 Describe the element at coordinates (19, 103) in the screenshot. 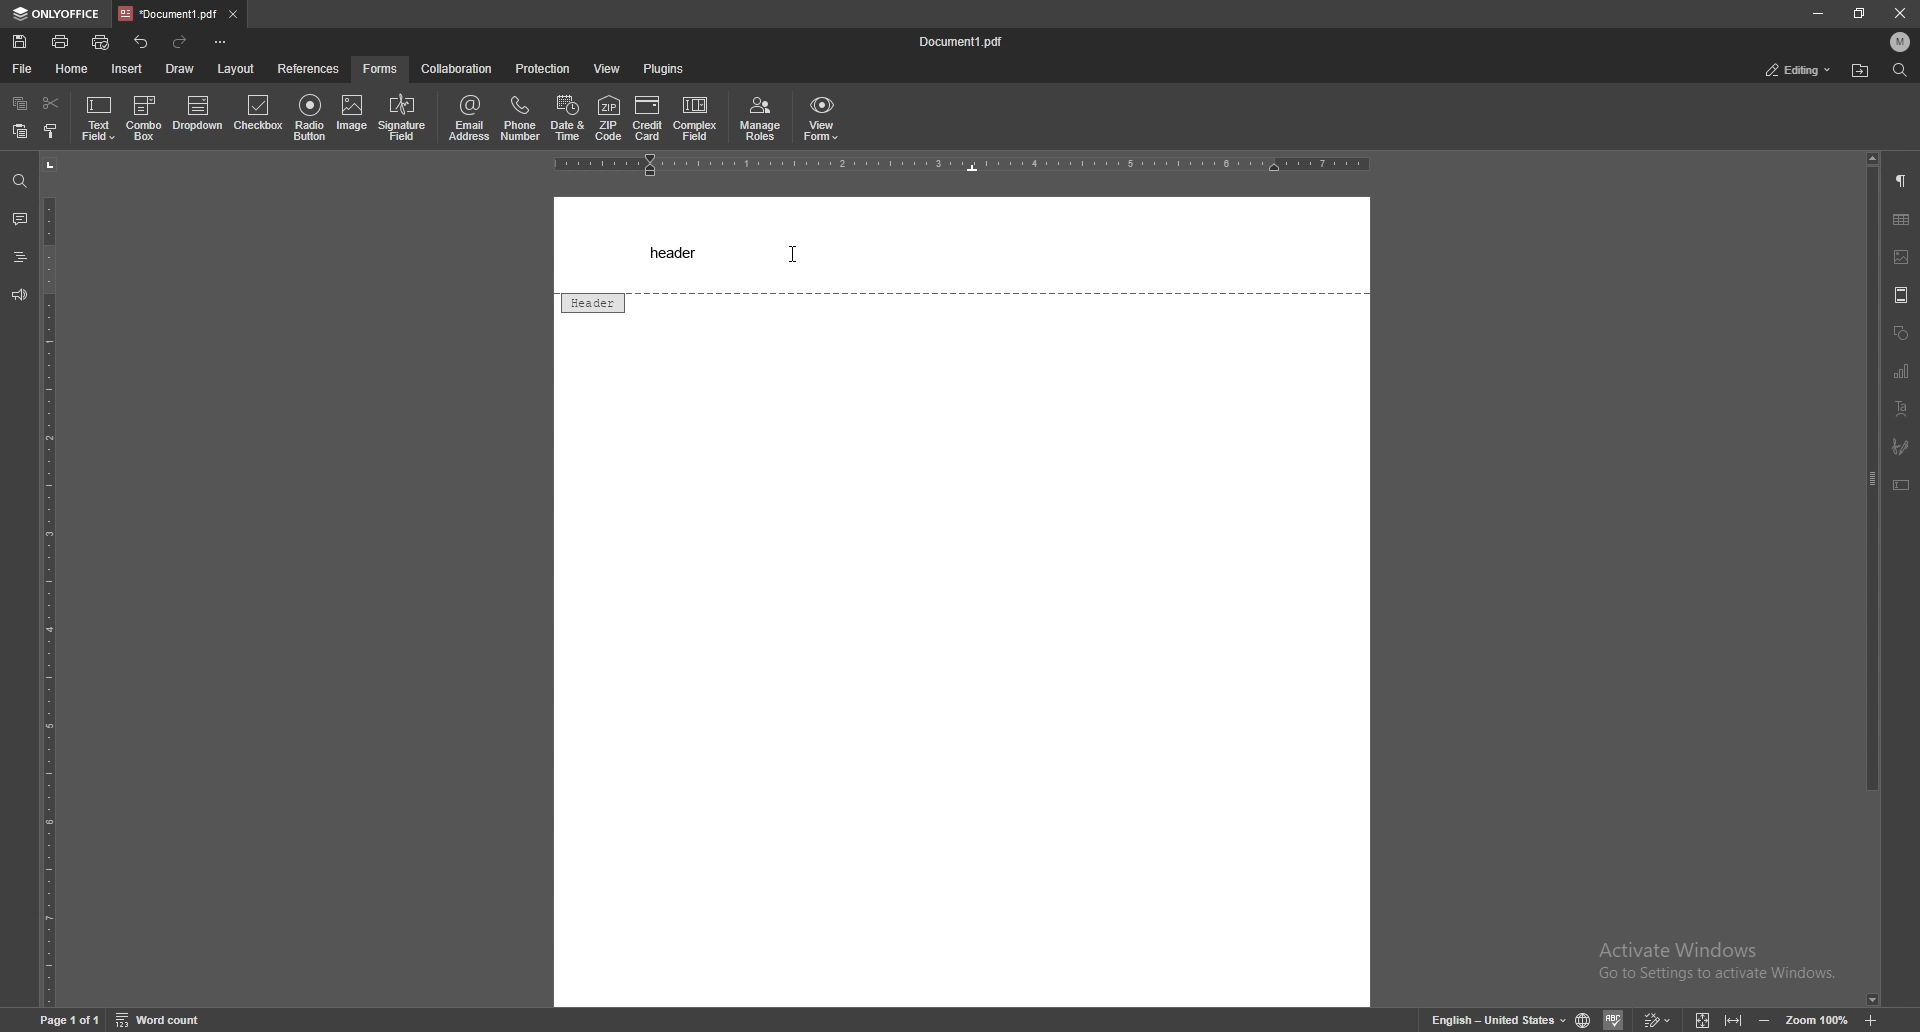

I see `copy` at that location.